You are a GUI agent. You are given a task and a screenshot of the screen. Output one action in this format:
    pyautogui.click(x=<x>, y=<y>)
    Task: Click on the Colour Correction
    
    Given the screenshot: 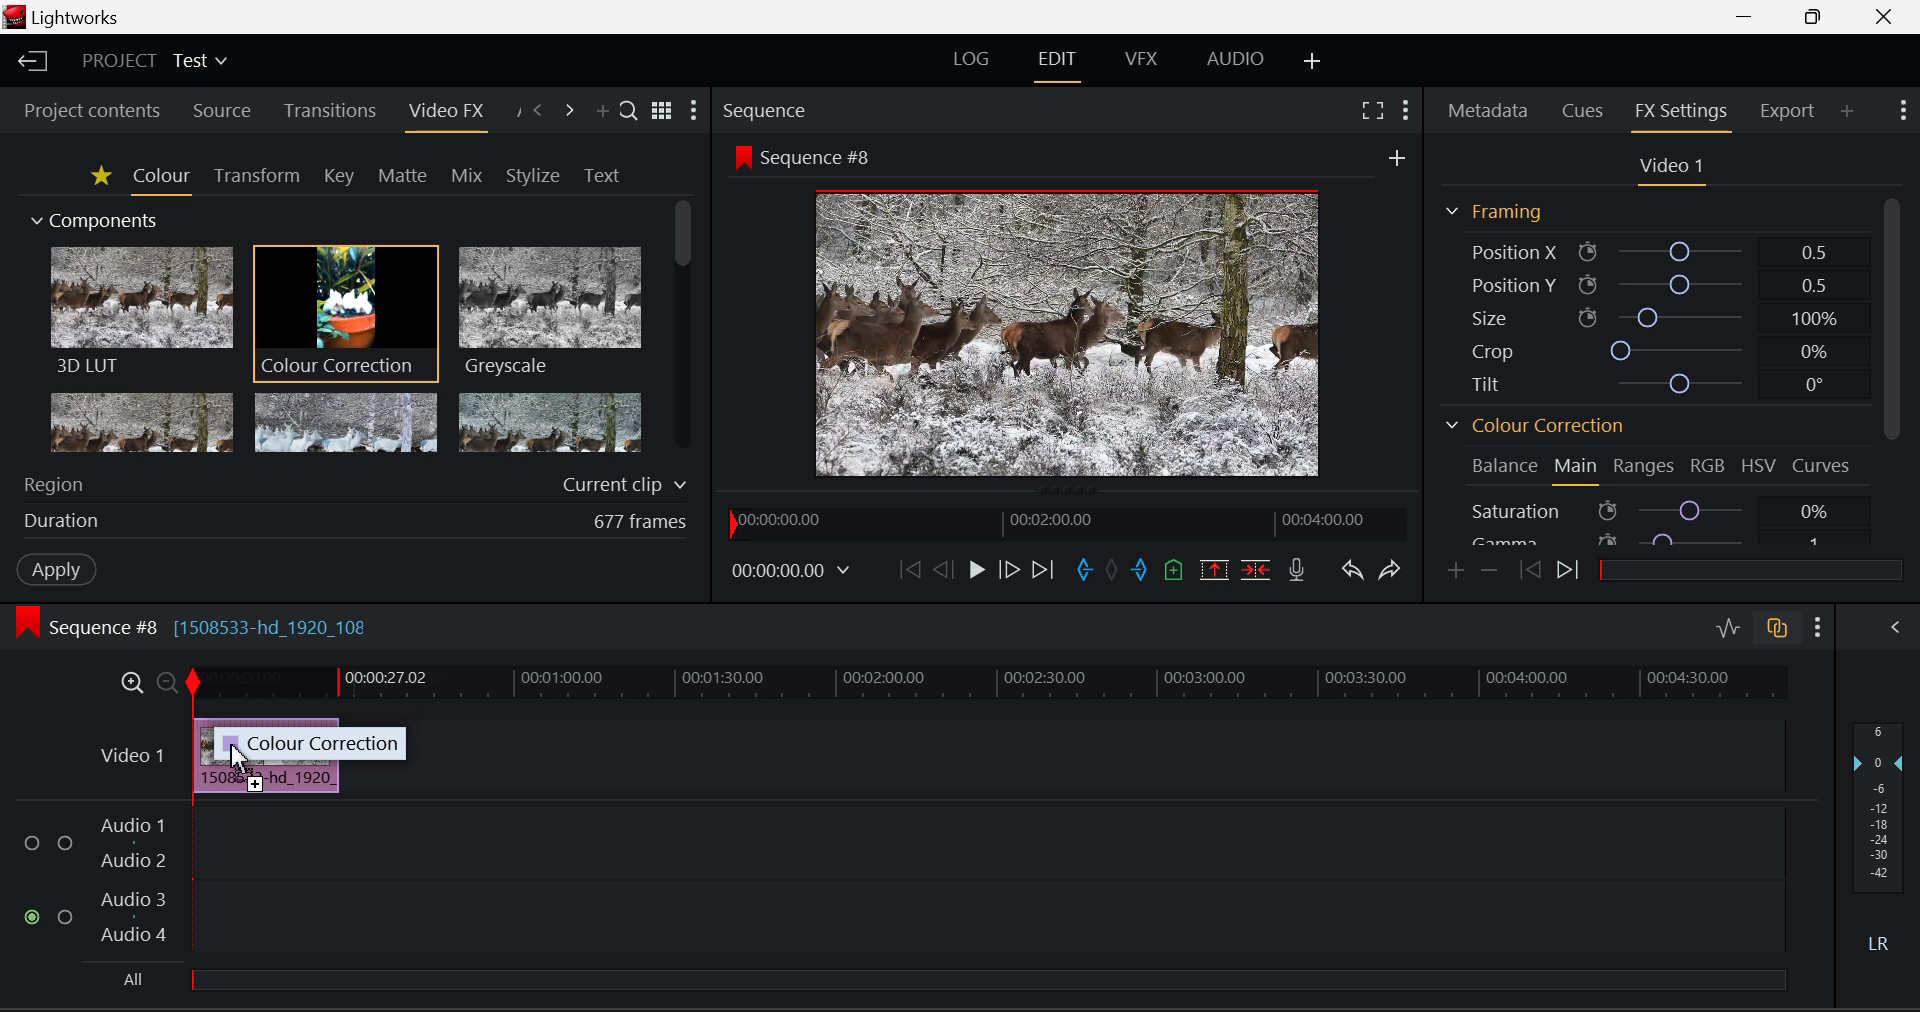 What is the action you would take?
    pyautogui.click(x=1536, y=424)
    